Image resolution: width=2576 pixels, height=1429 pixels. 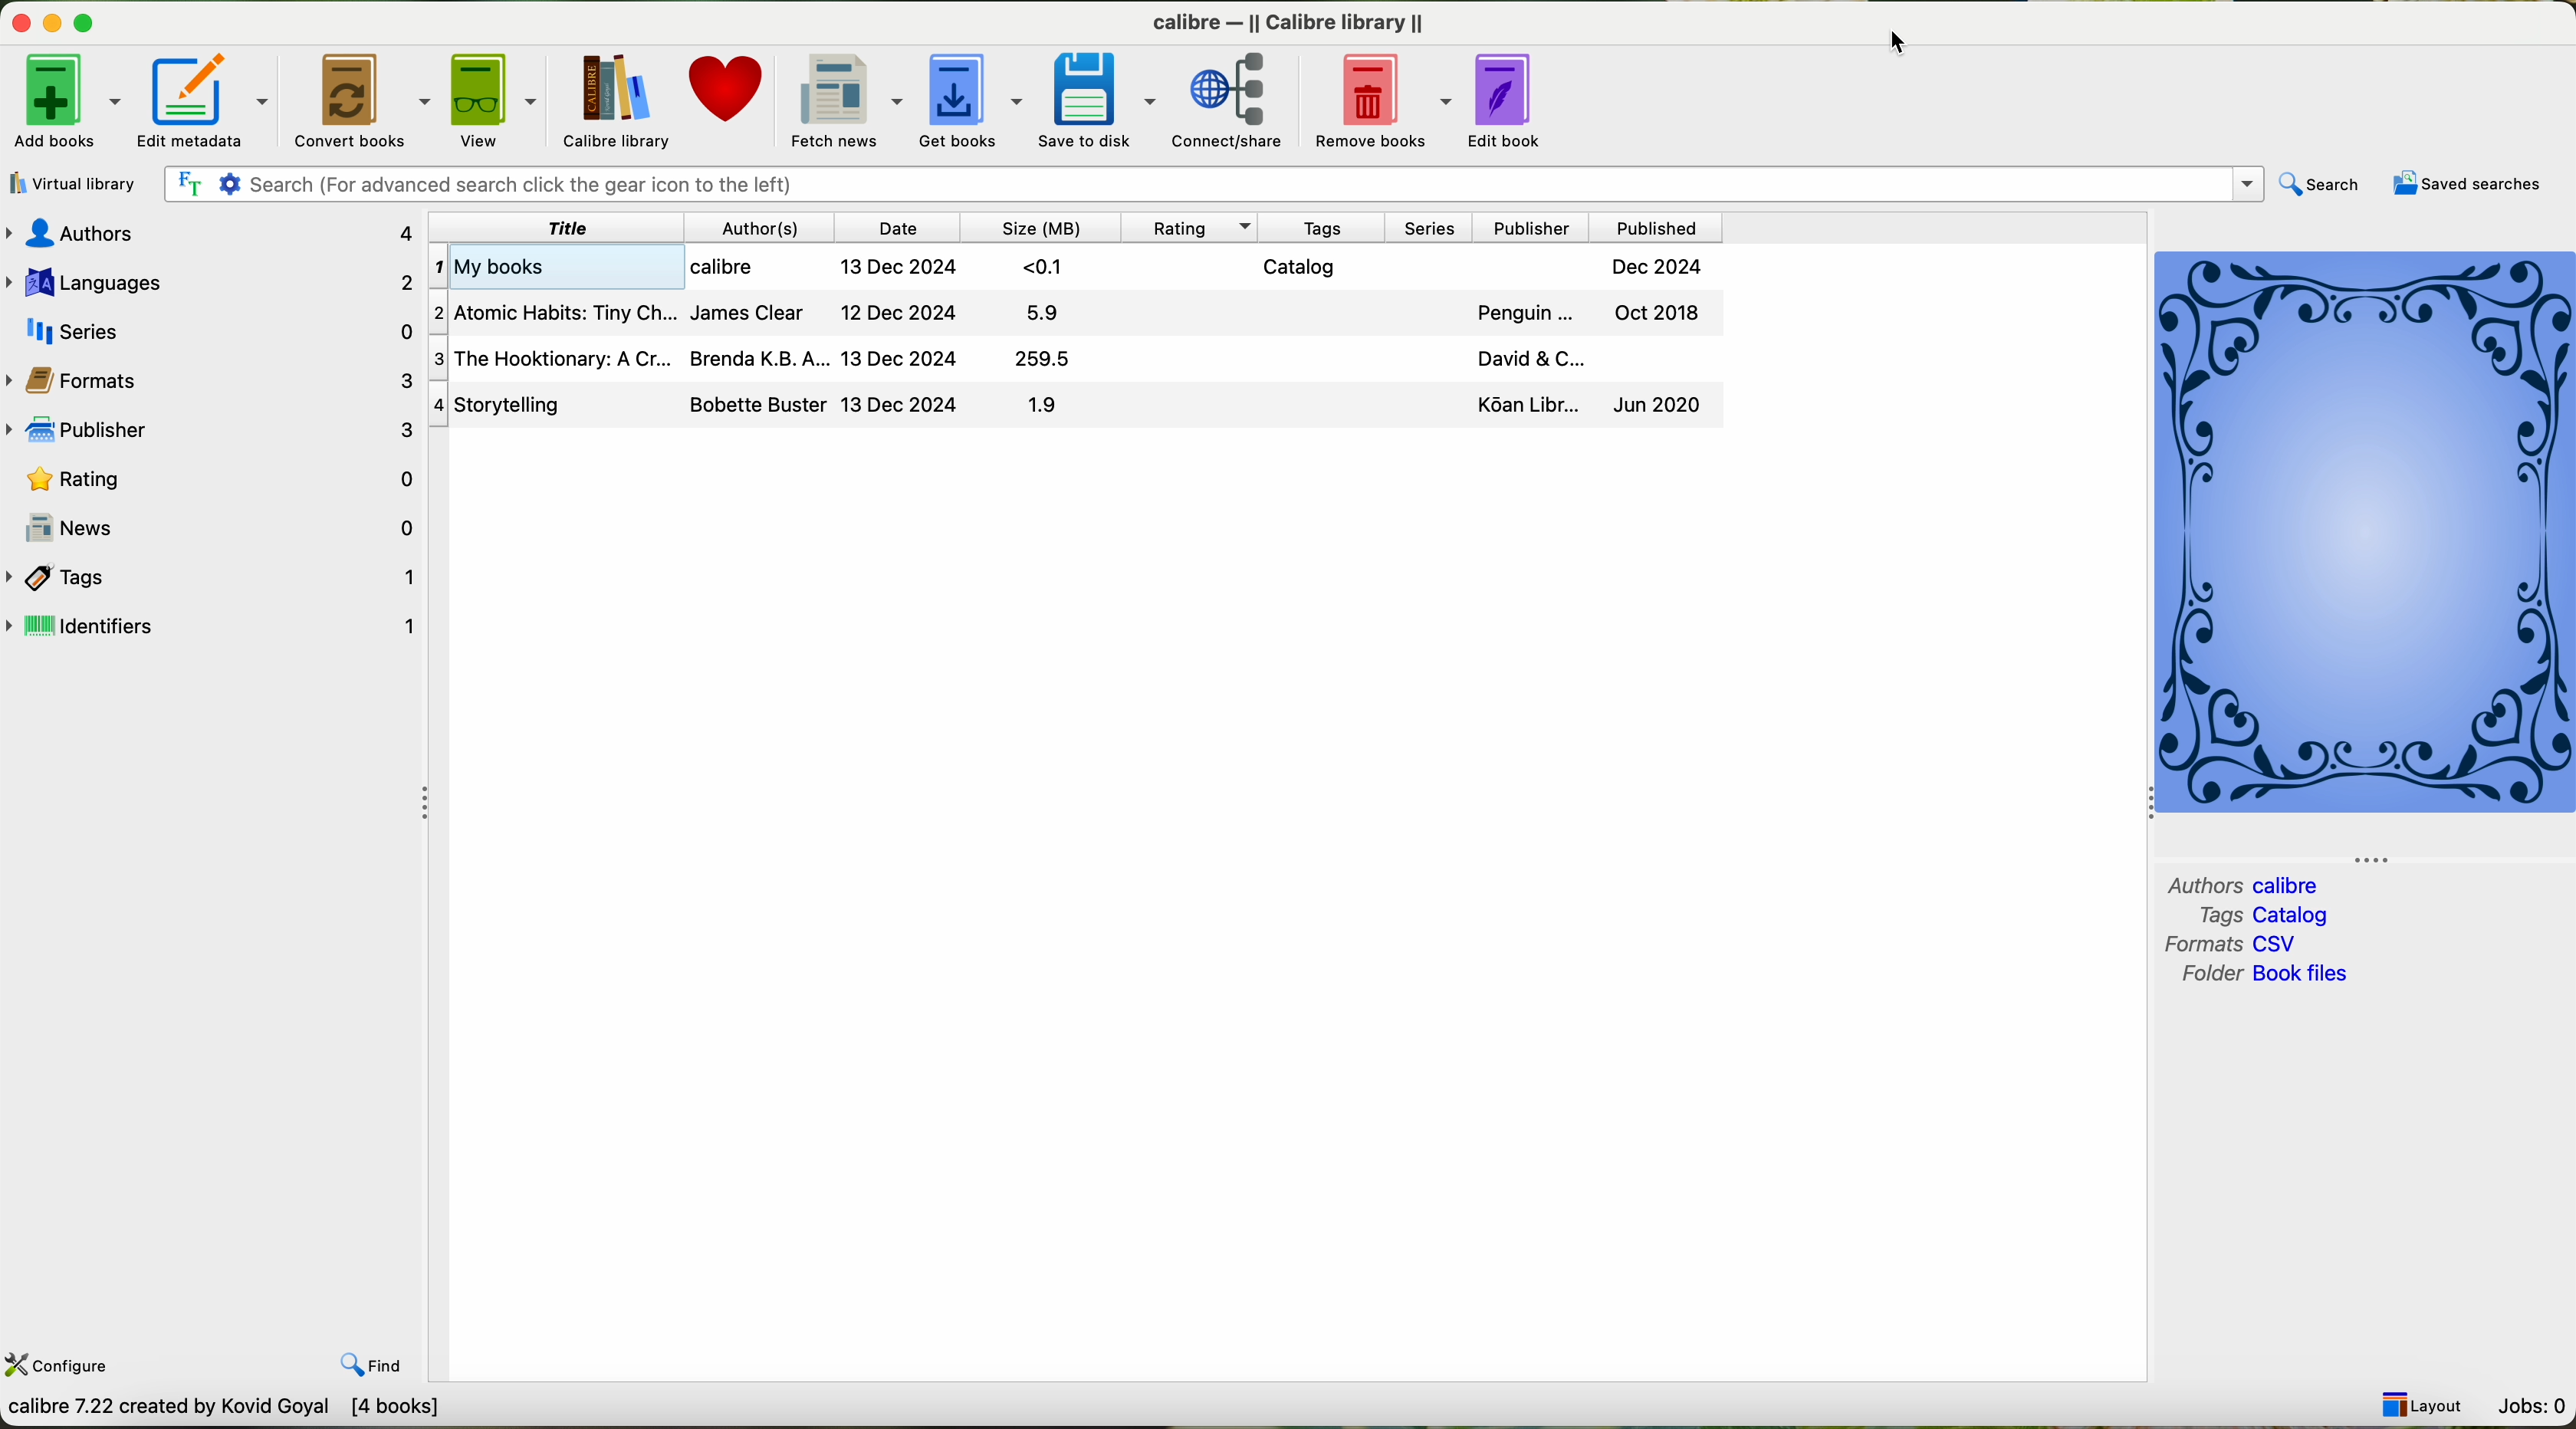 What do you see at coordinates (2418, 1401) in the screenshot?
I see `layout` at bounding box center [2418, 1401].